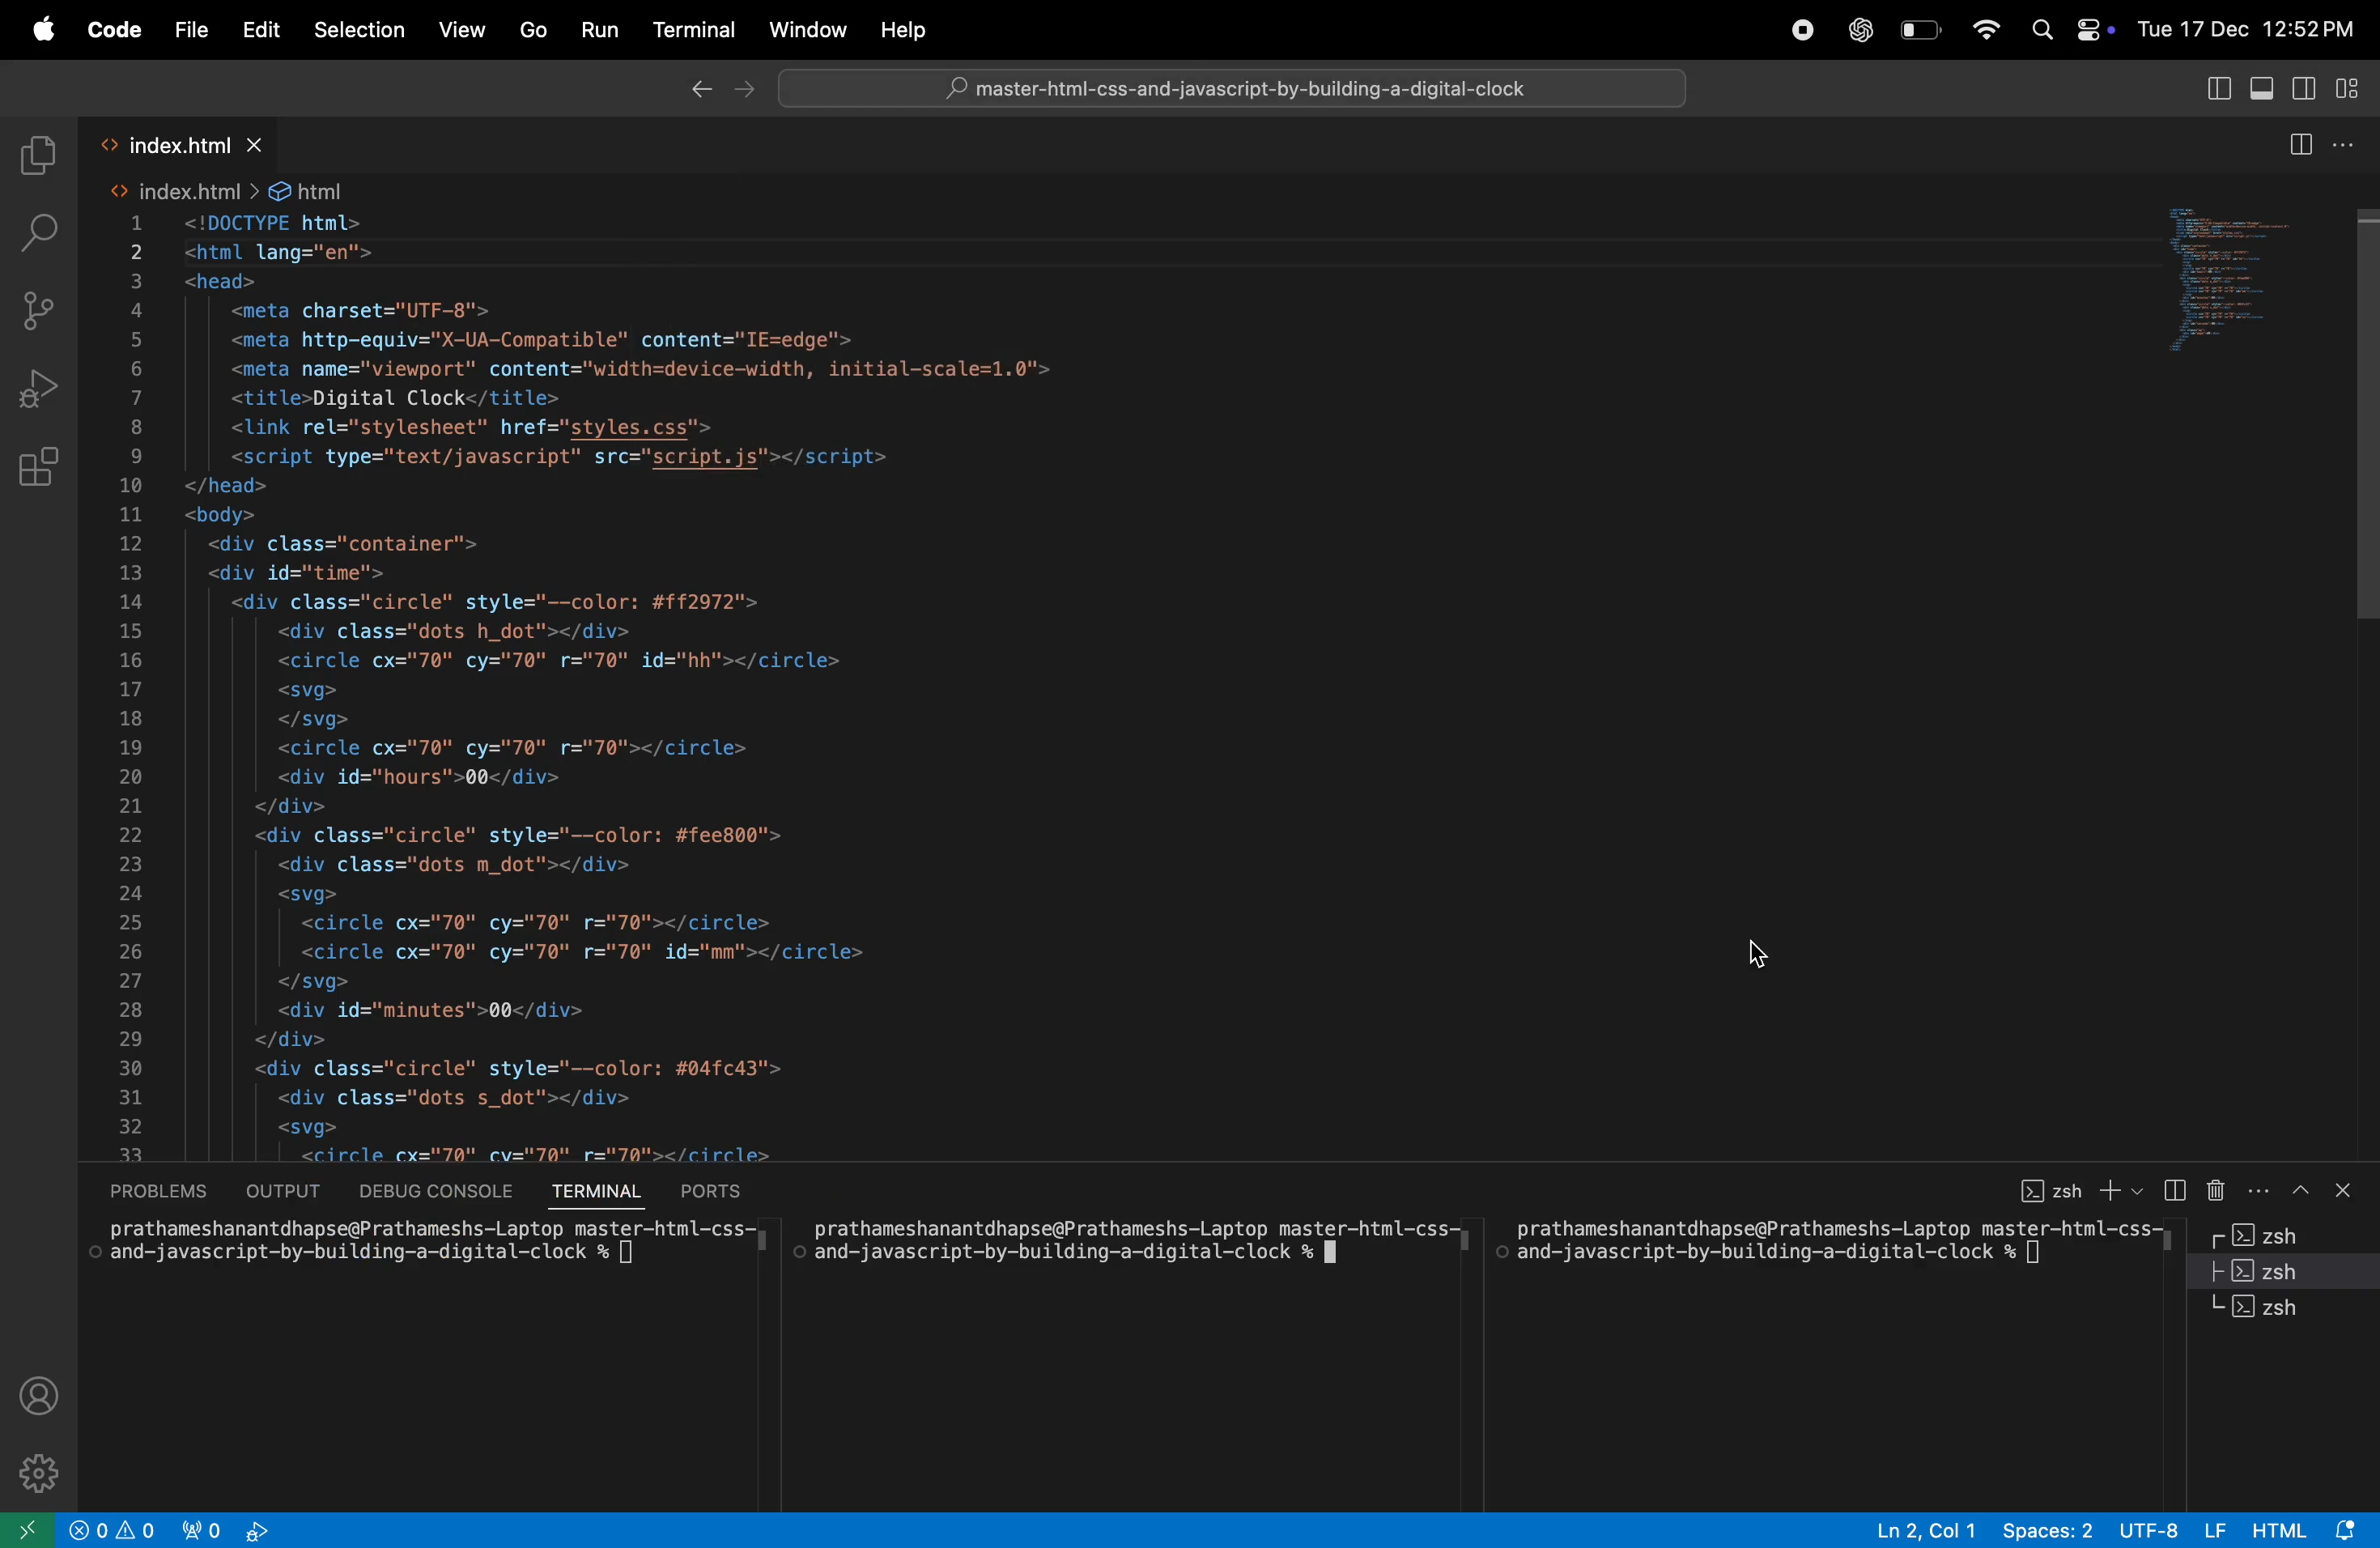 This screenshot has height=1548, width=2380. I want to click on battery, so click(1919, 28).